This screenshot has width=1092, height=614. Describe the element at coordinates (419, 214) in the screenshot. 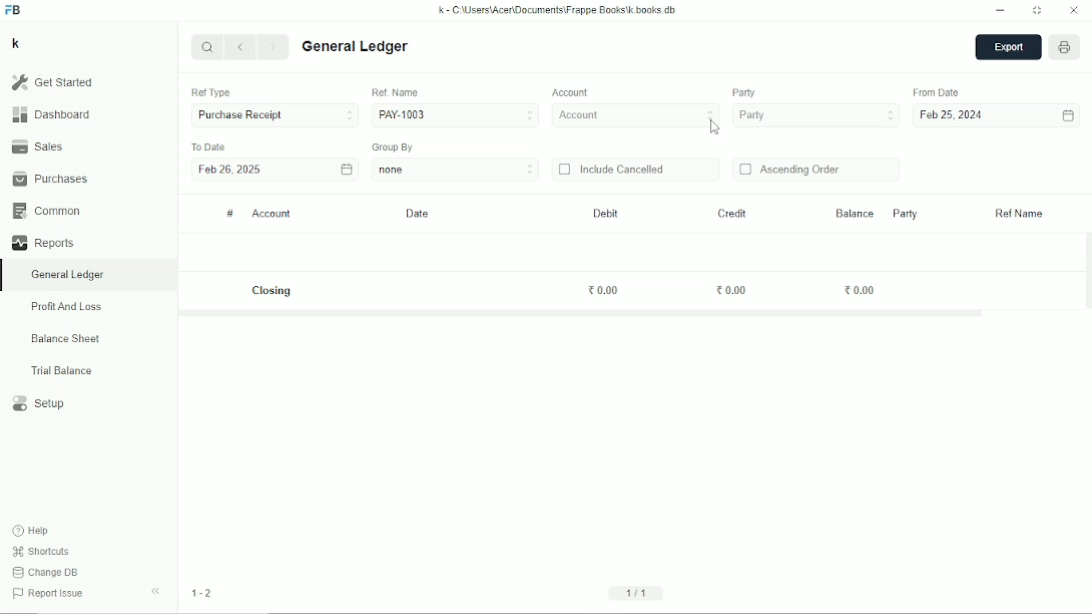

I see `Date` at that location.